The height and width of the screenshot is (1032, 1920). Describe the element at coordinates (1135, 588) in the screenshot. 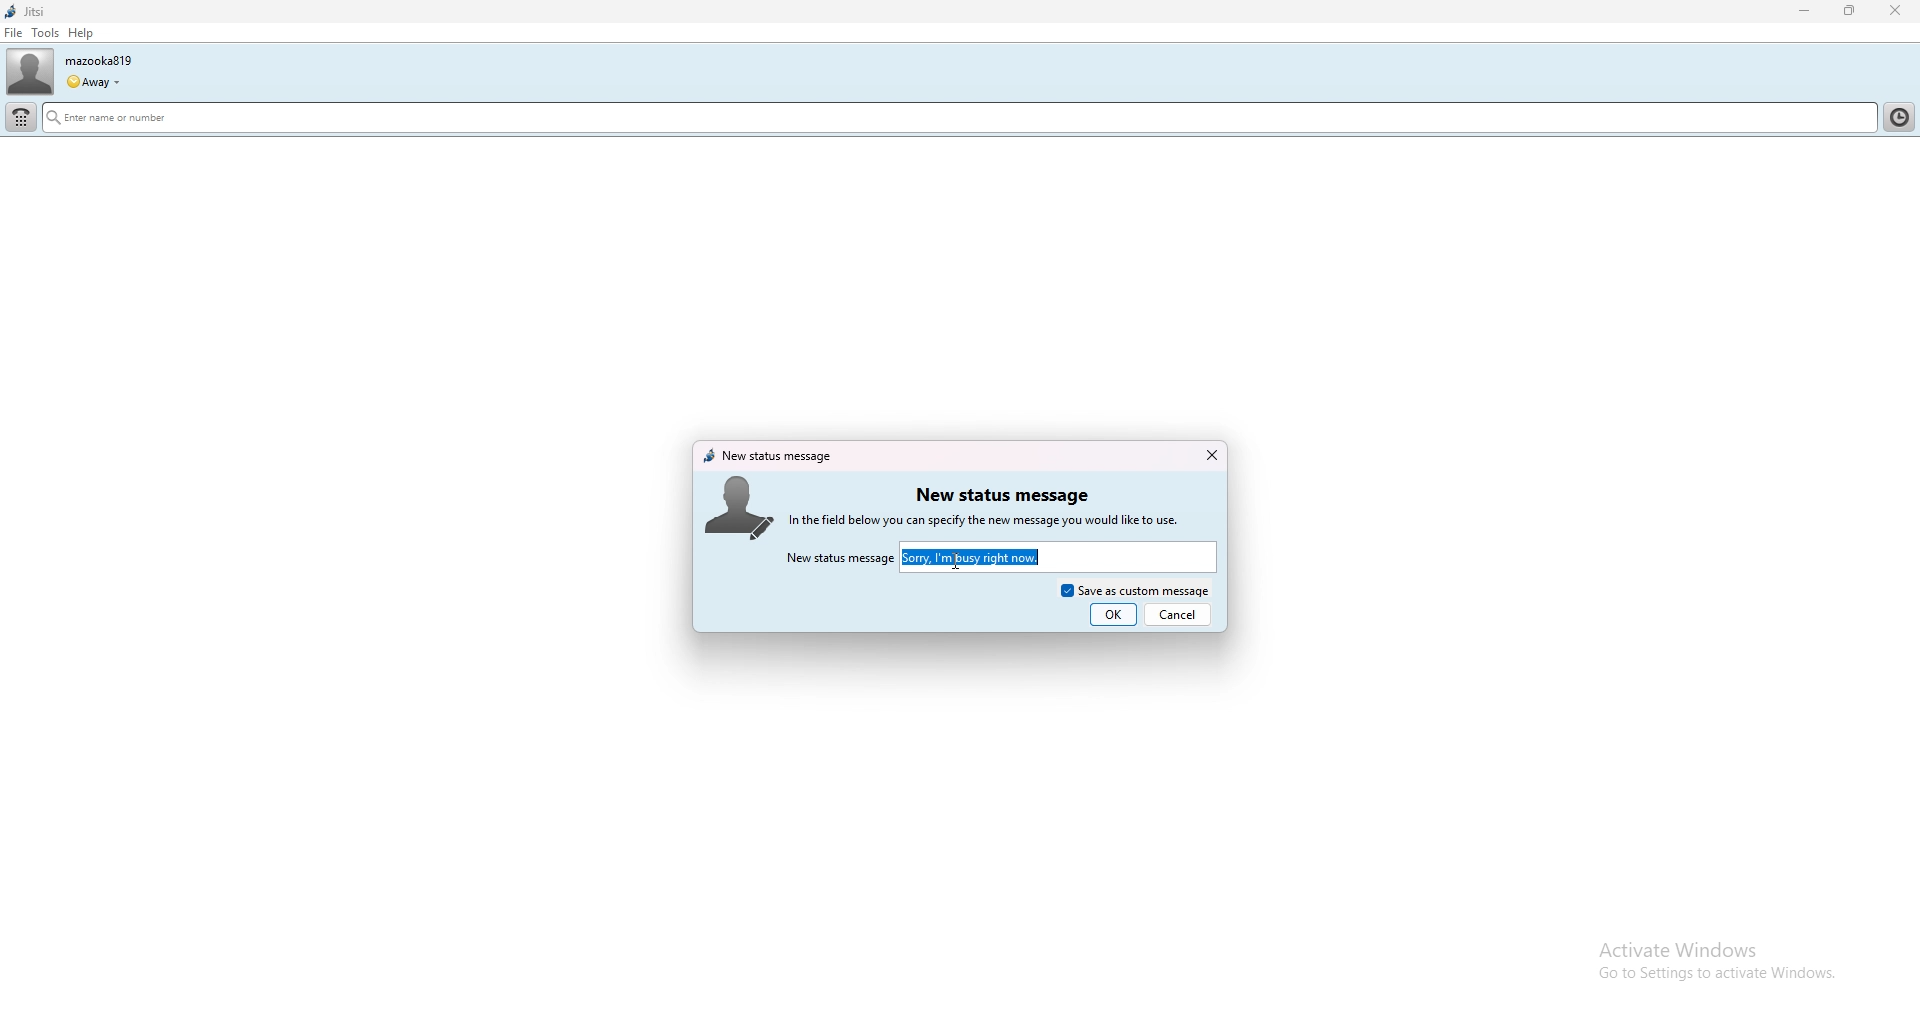

I see `save as custom message` at that location.